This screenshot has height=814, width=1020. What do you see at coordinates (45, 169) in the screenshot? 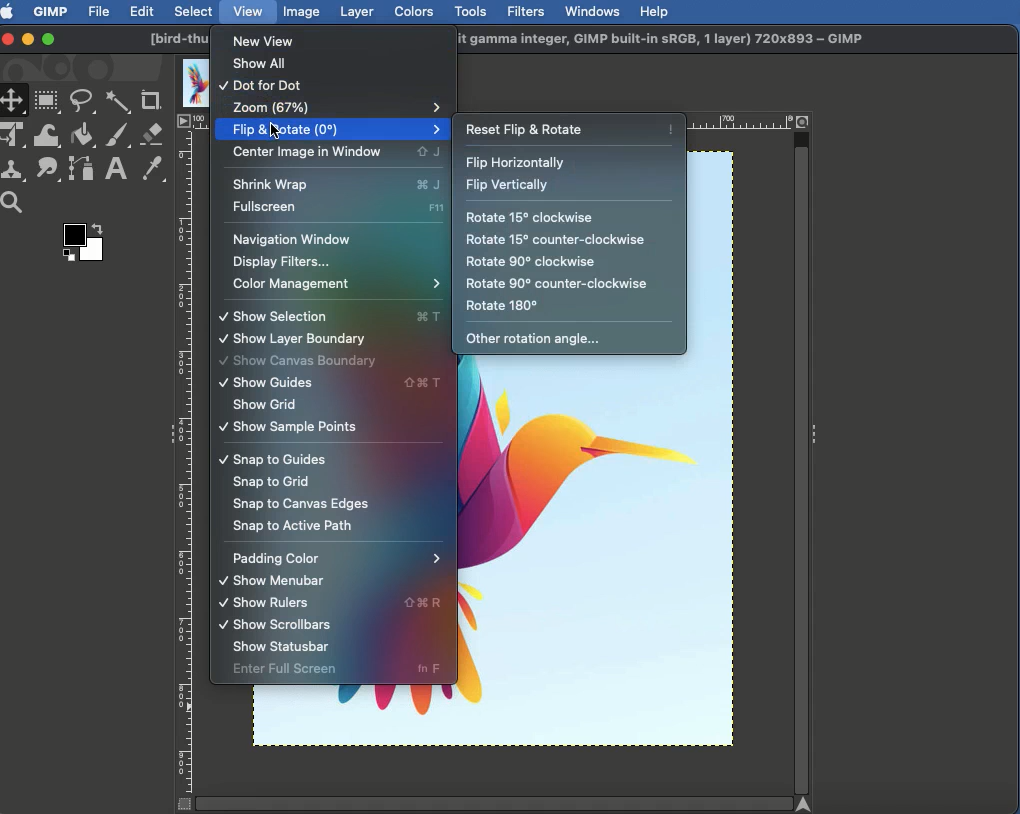
I see `Smudge tool` at bounding box center [45, 169].